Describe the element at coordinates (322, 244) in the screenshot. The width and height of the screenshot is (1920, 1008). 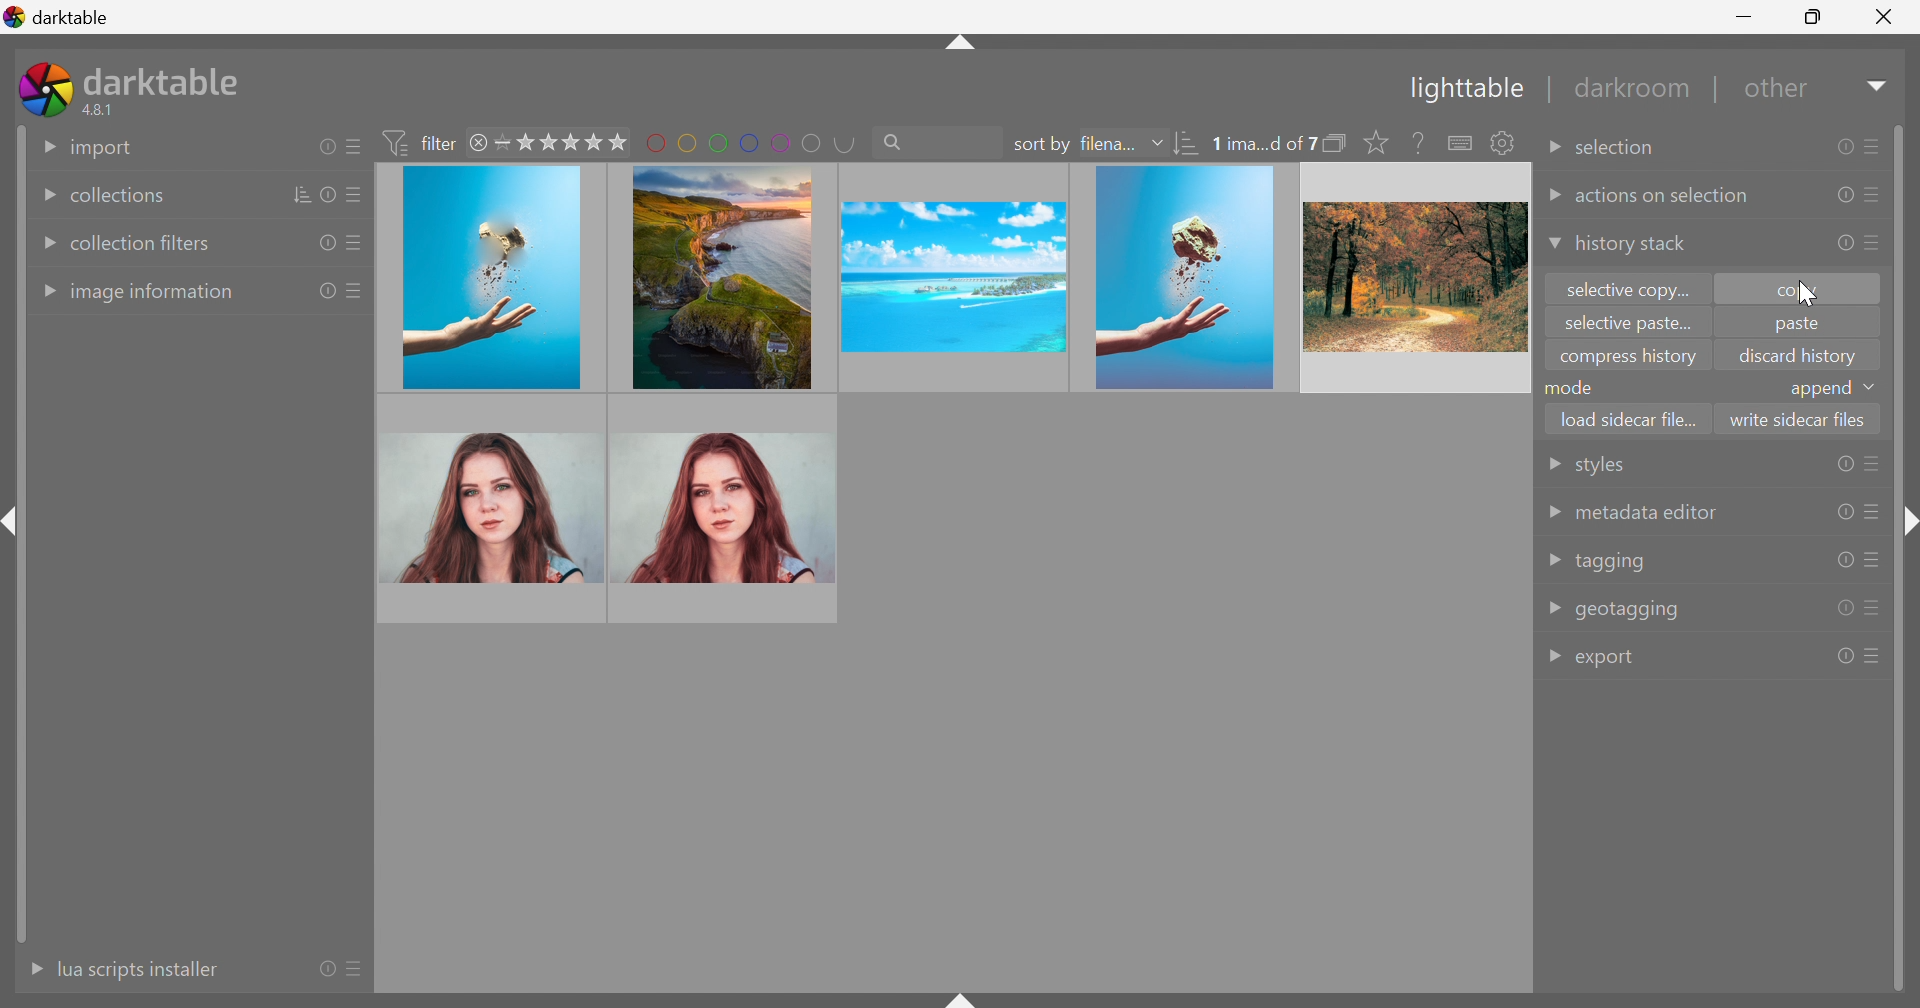
I see `reset` at that location.